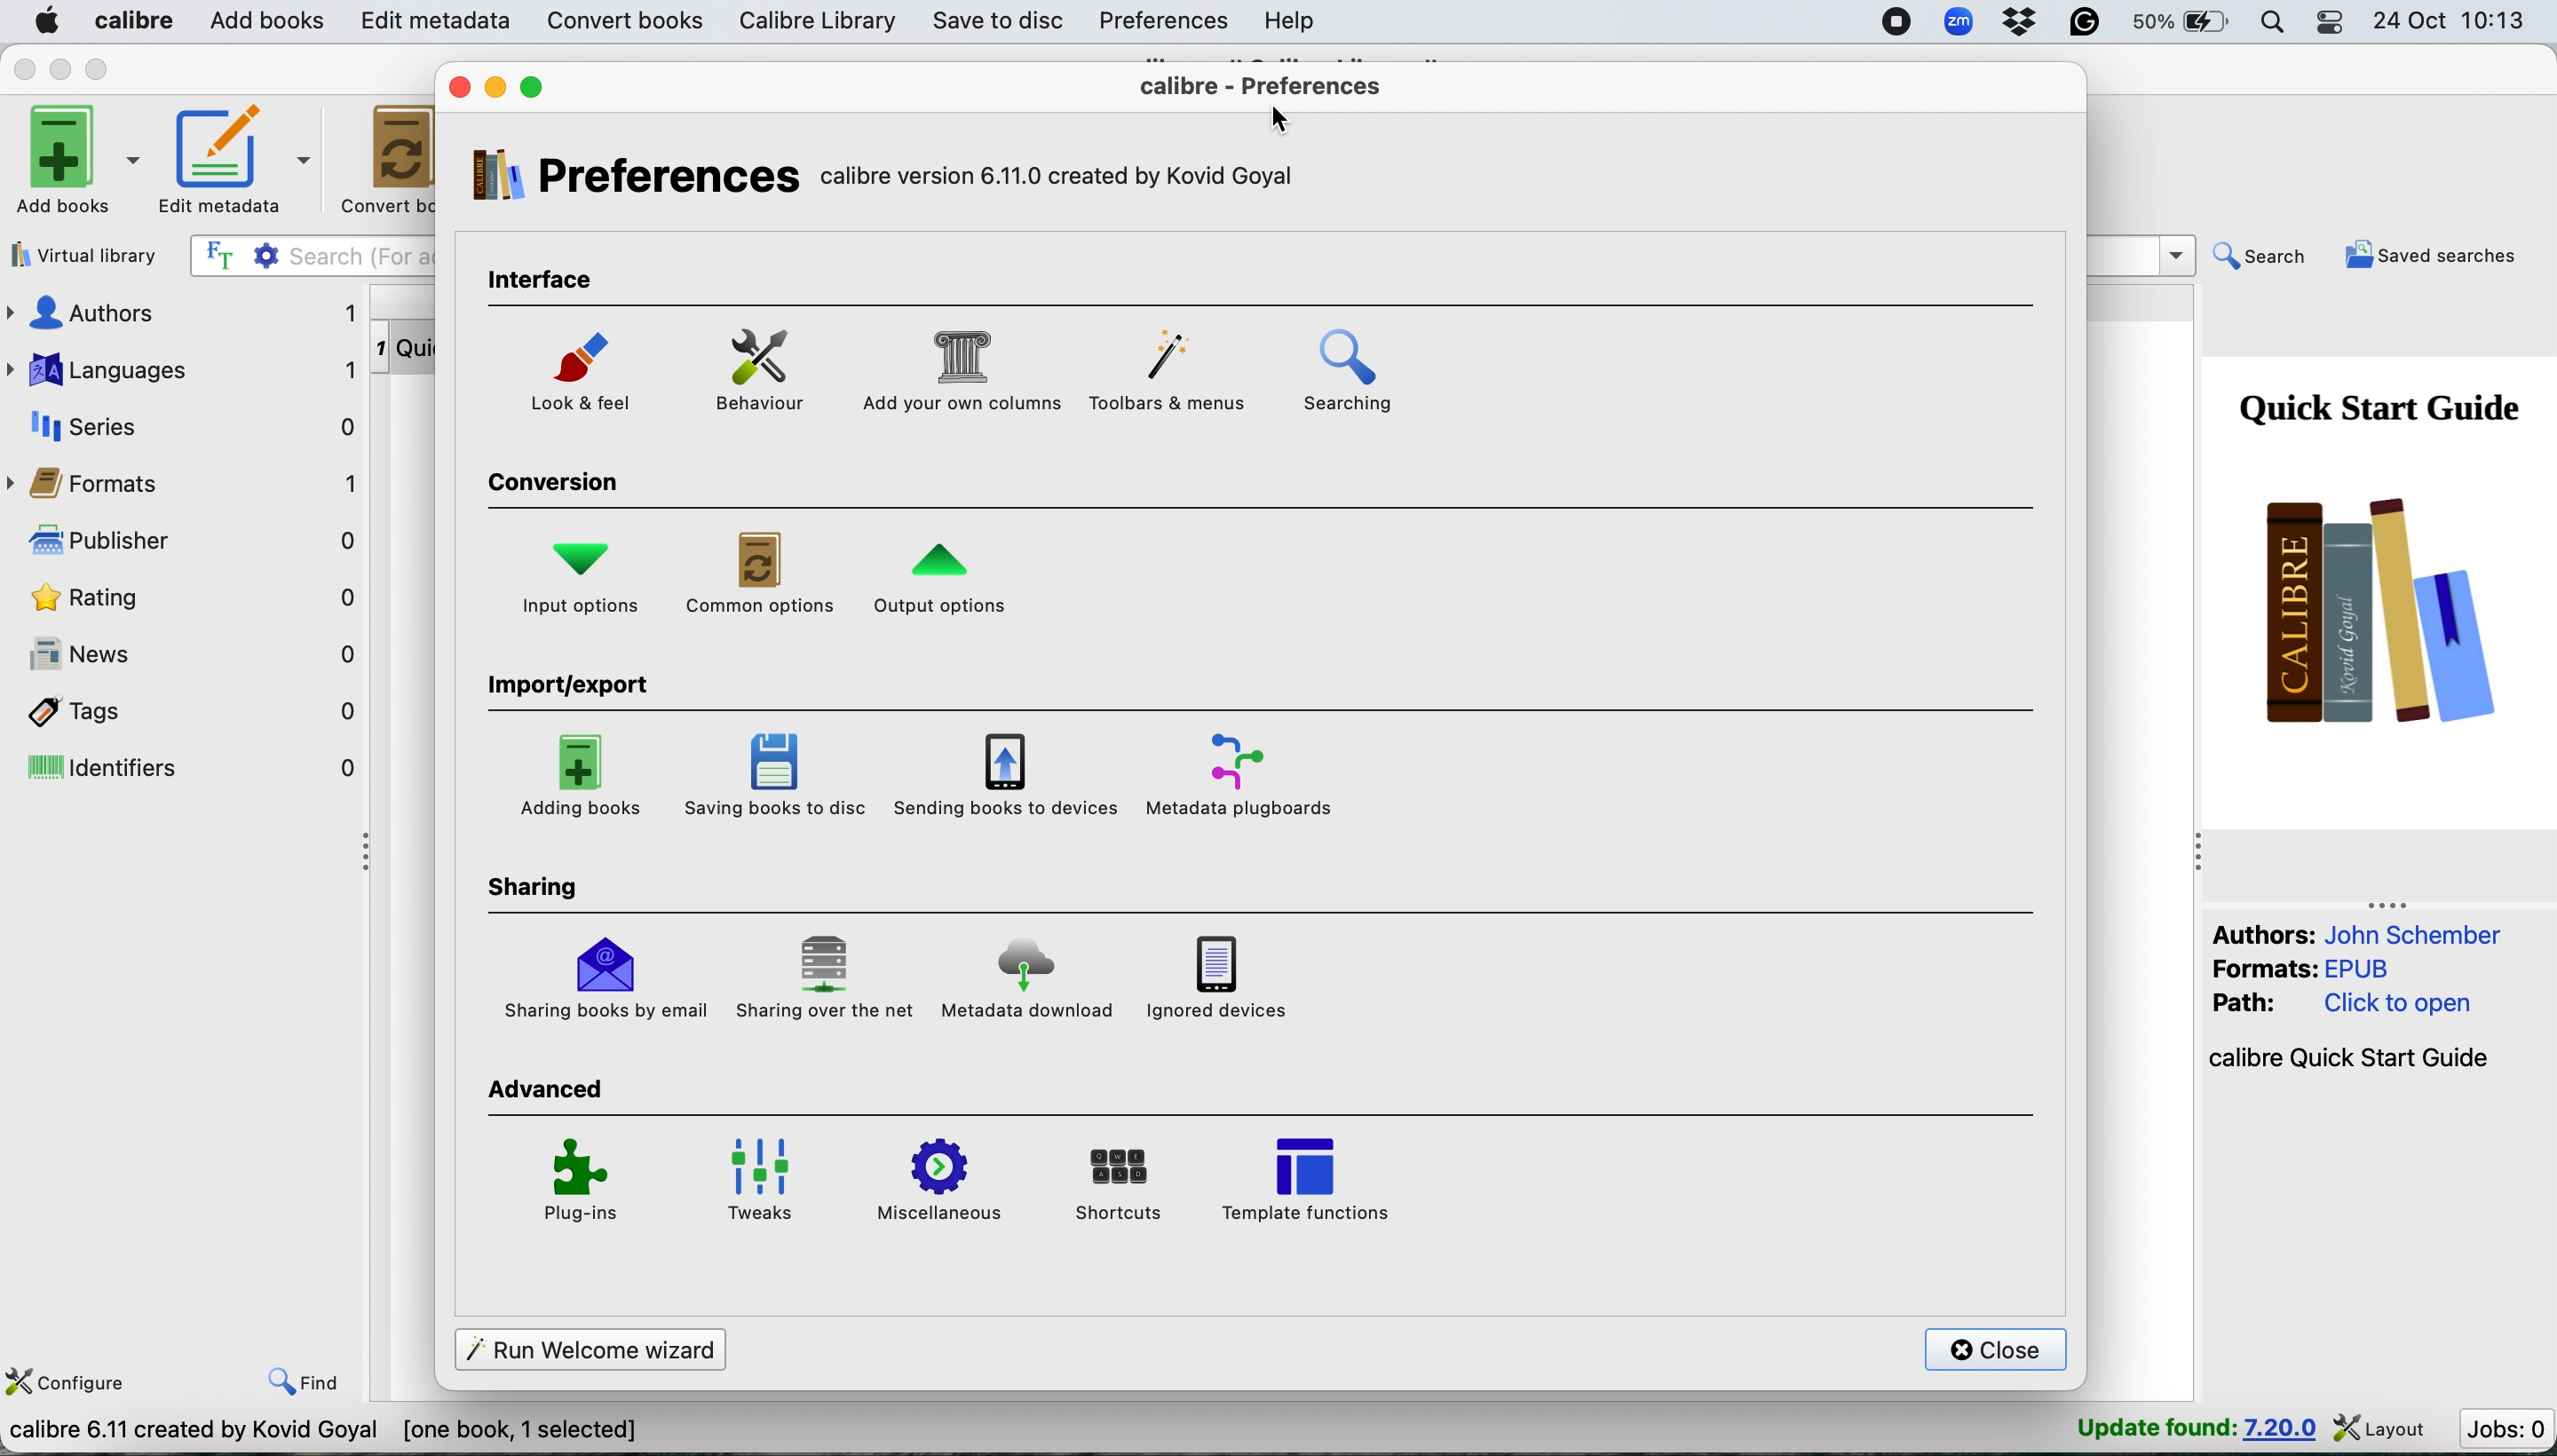  What do you see at coordinates (938, 1174) in the screenshot?
I see `miscellaneous` at bounding box center [938, 1174].